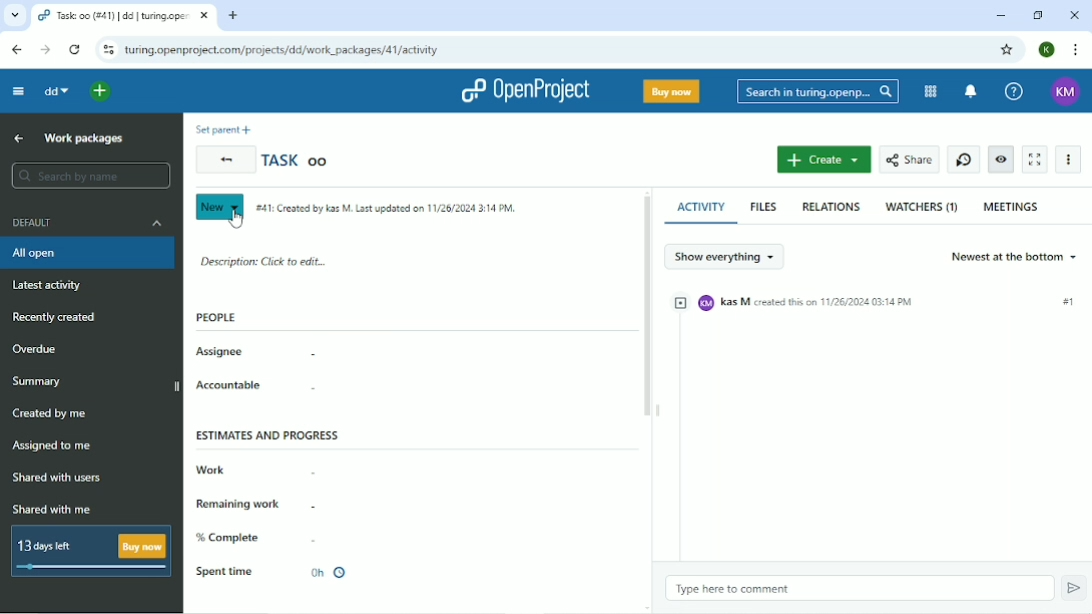 Image resolution: width=1092 pixels, height=614 pixels. Describe the element at coordinates (1075, 49) in the screenshot. I see `Customize and control google chrome` at that location.